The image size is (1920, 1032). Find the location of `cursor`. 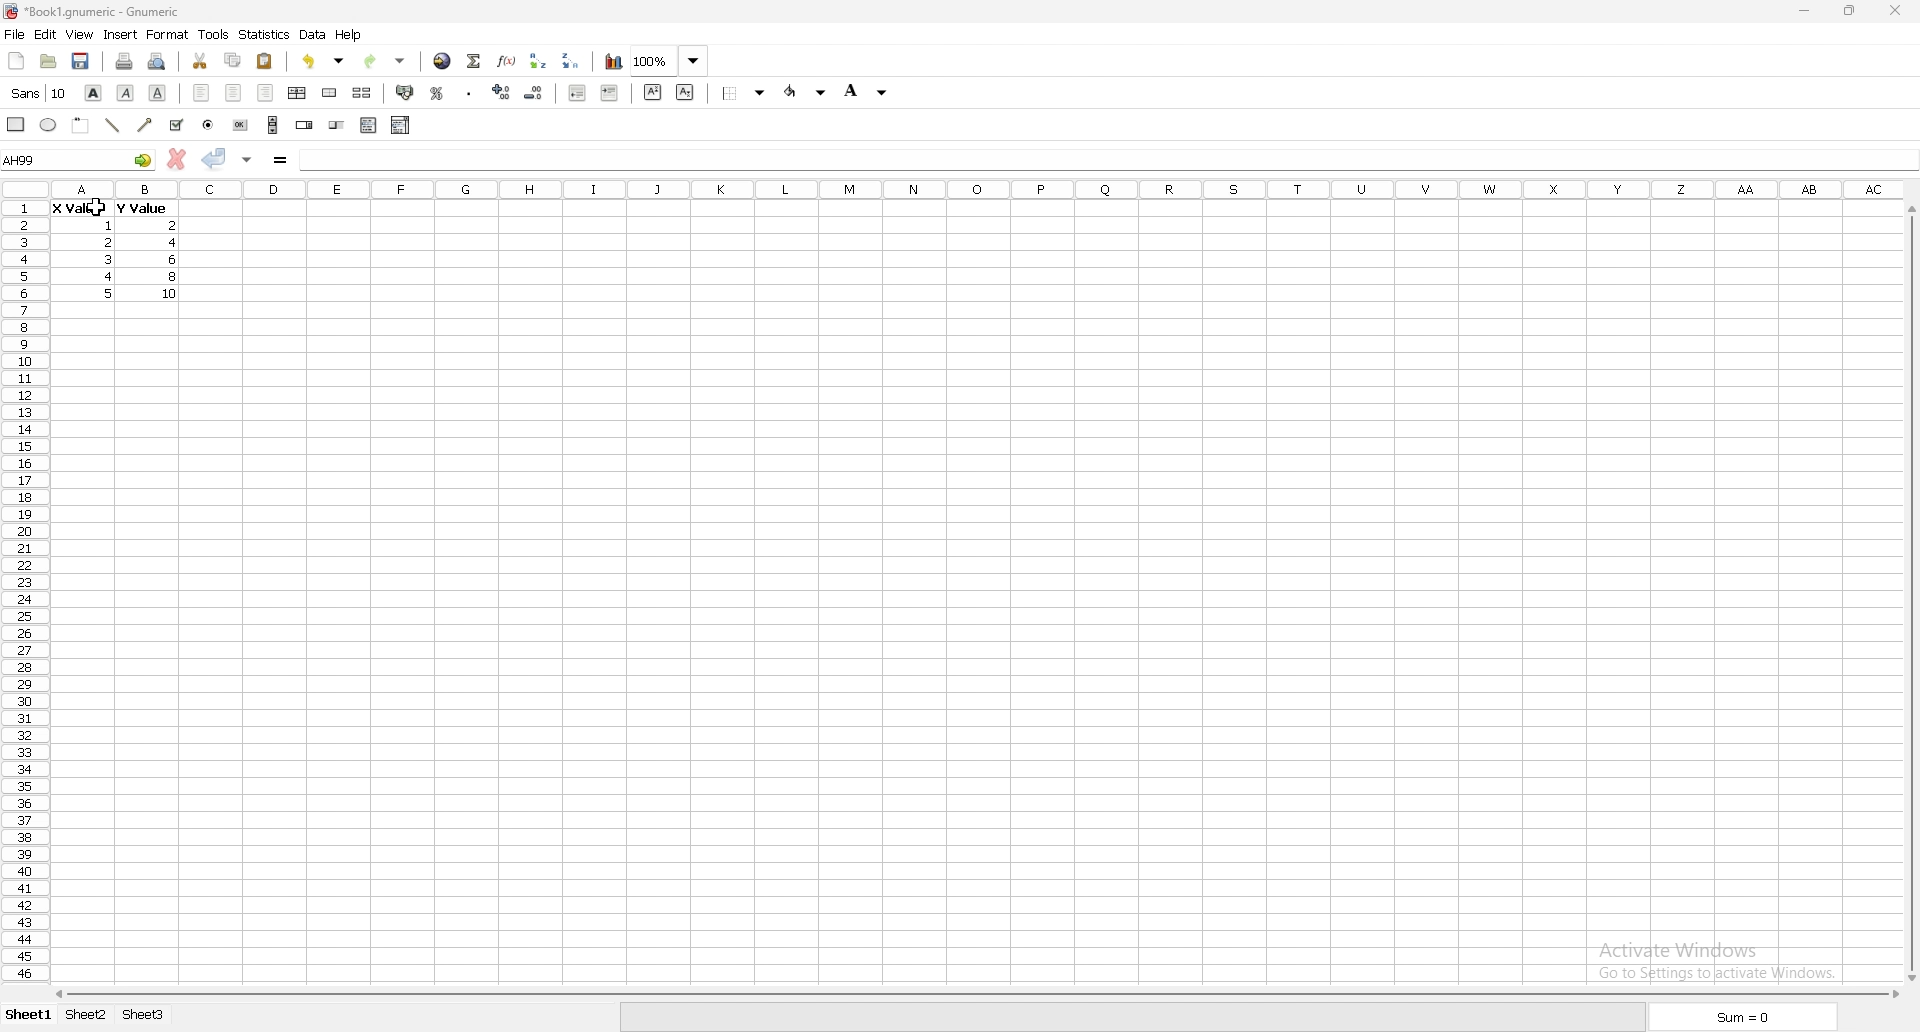

cursor is located at coordinates (99, 208).